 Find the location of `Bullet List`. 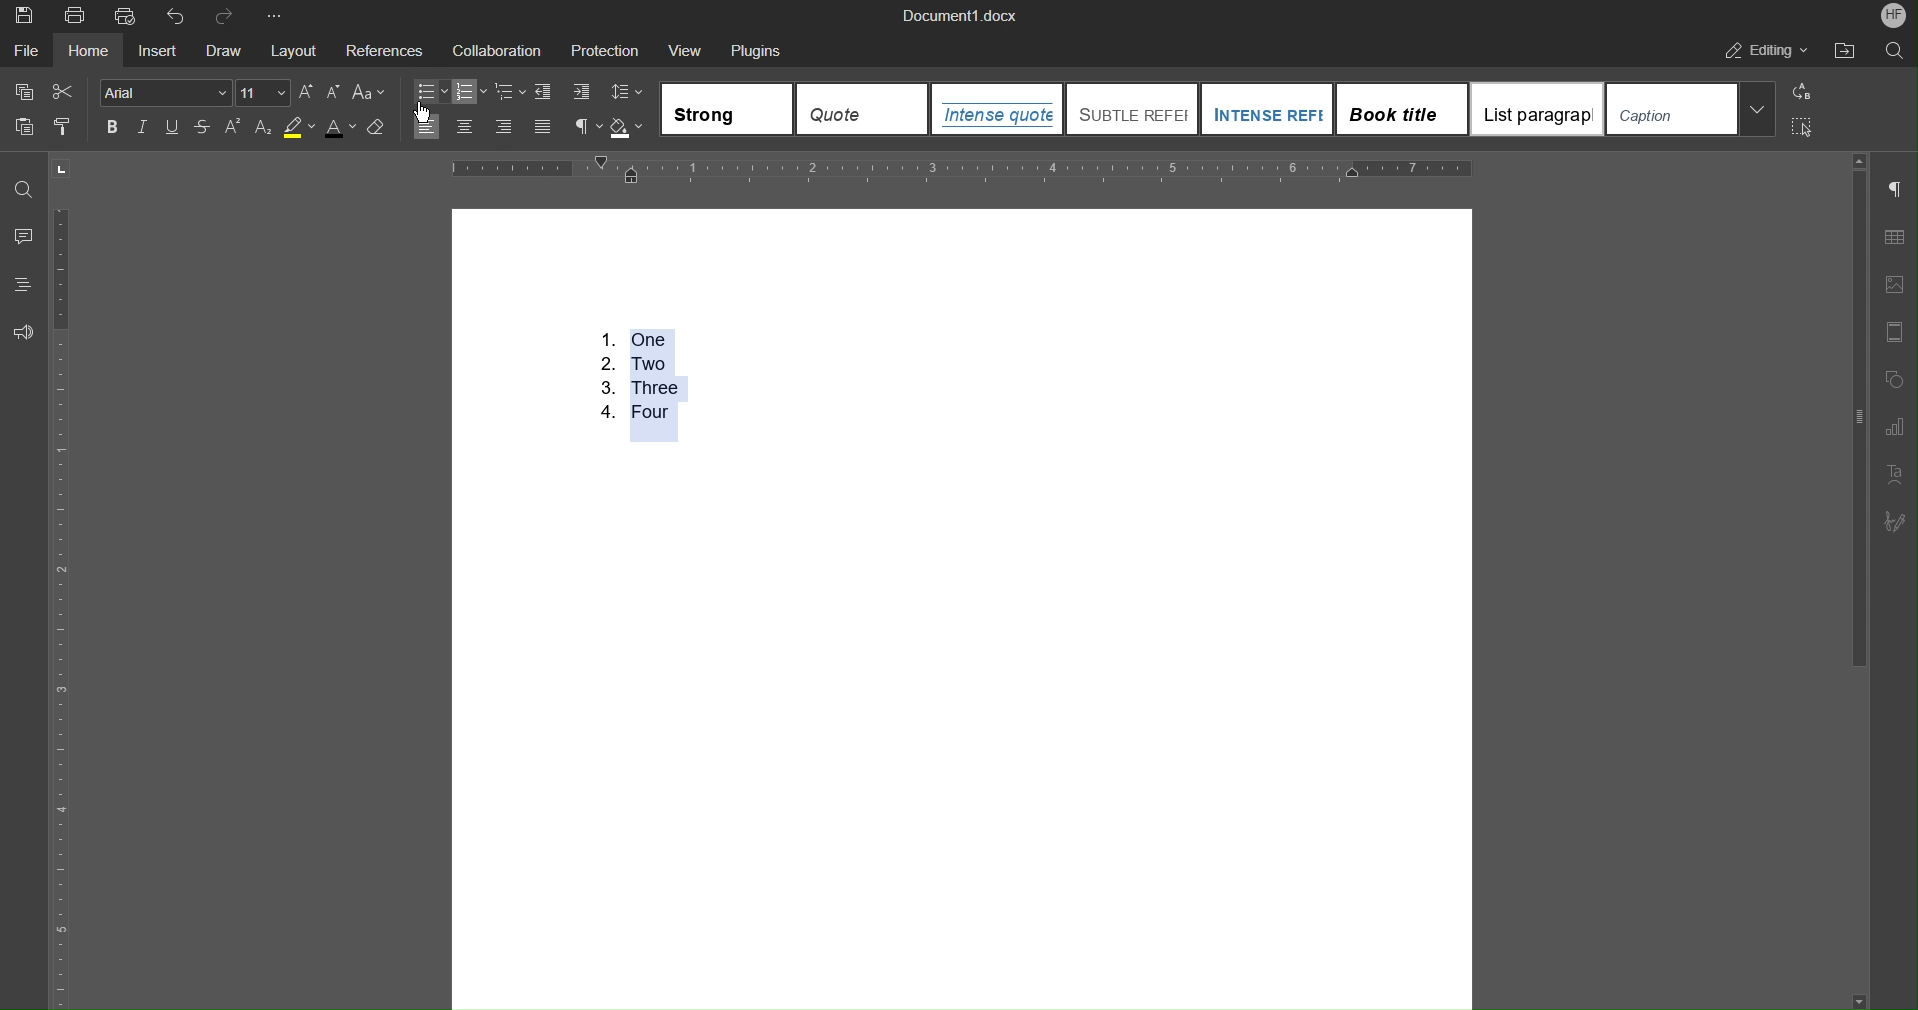

Bullet List is located at coordinates (432, 91).